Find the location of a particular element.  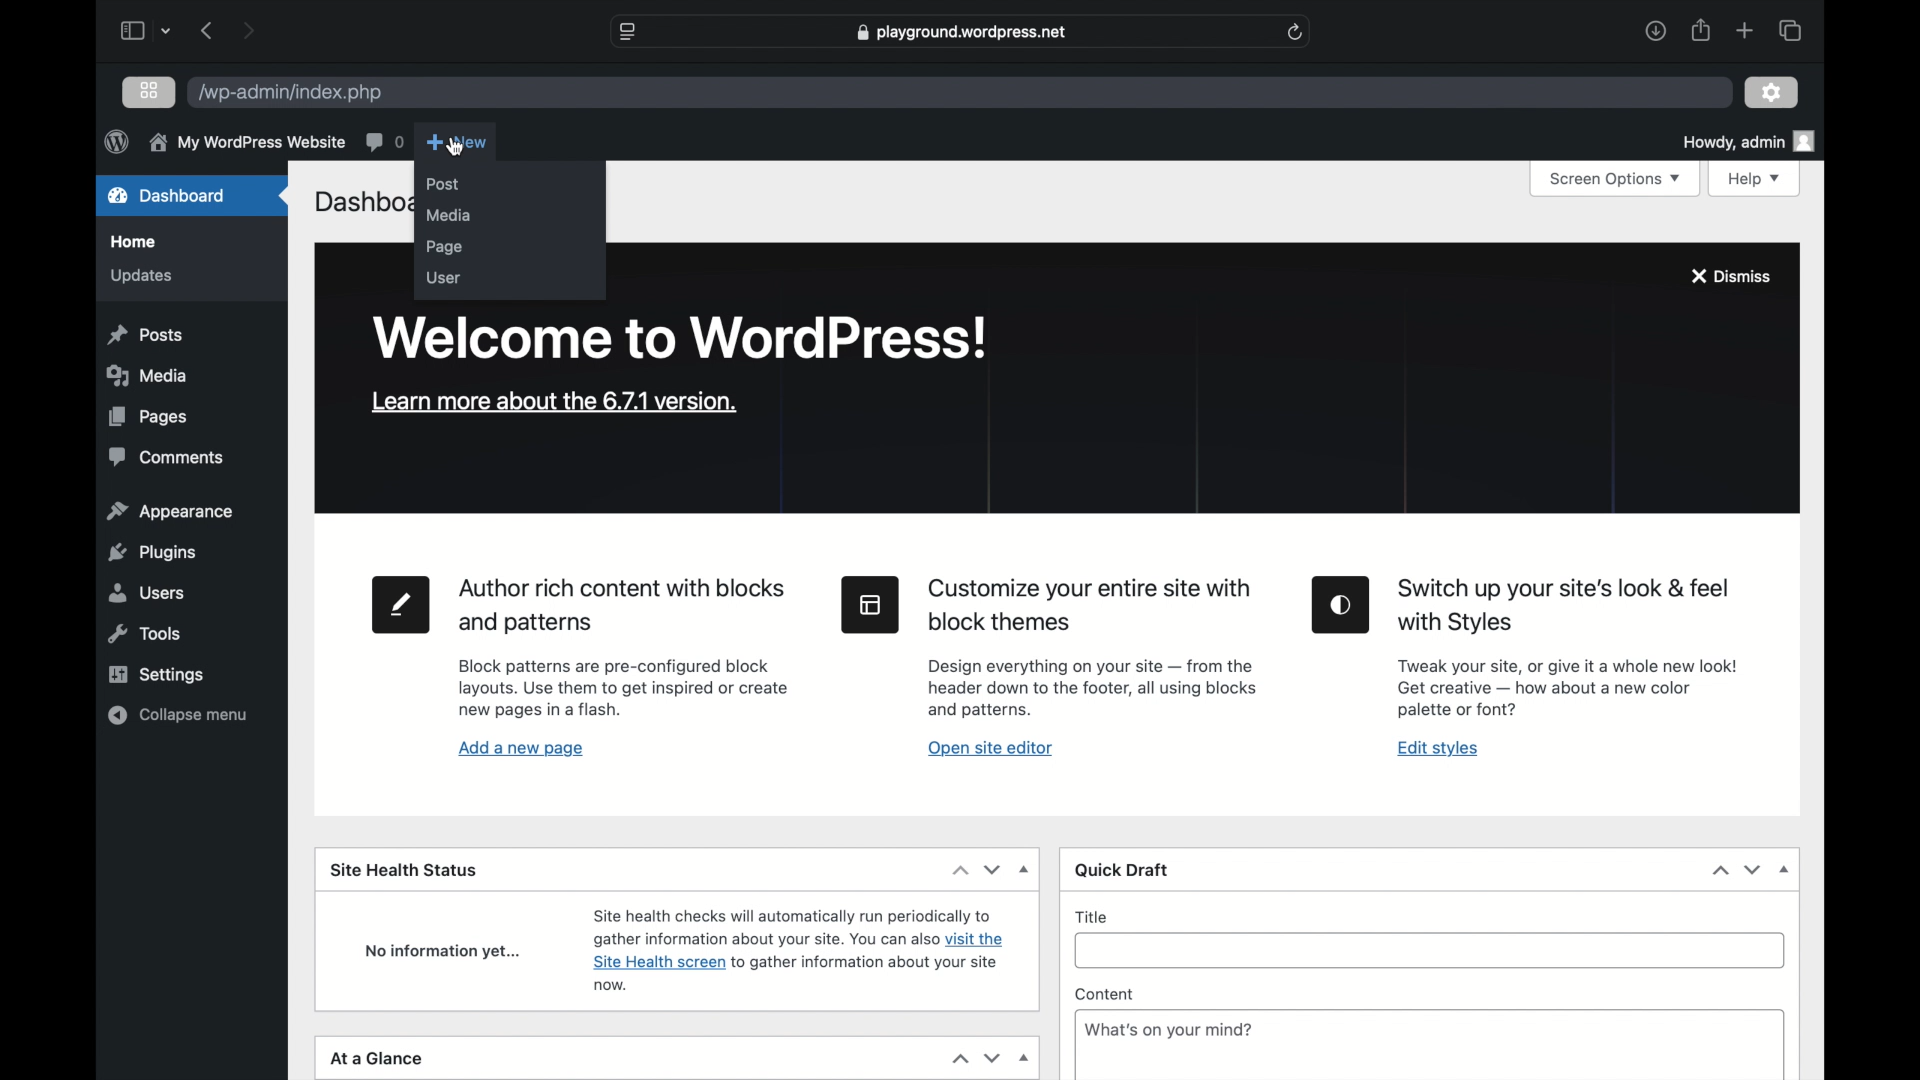

users is located at coordinates (144, 592).